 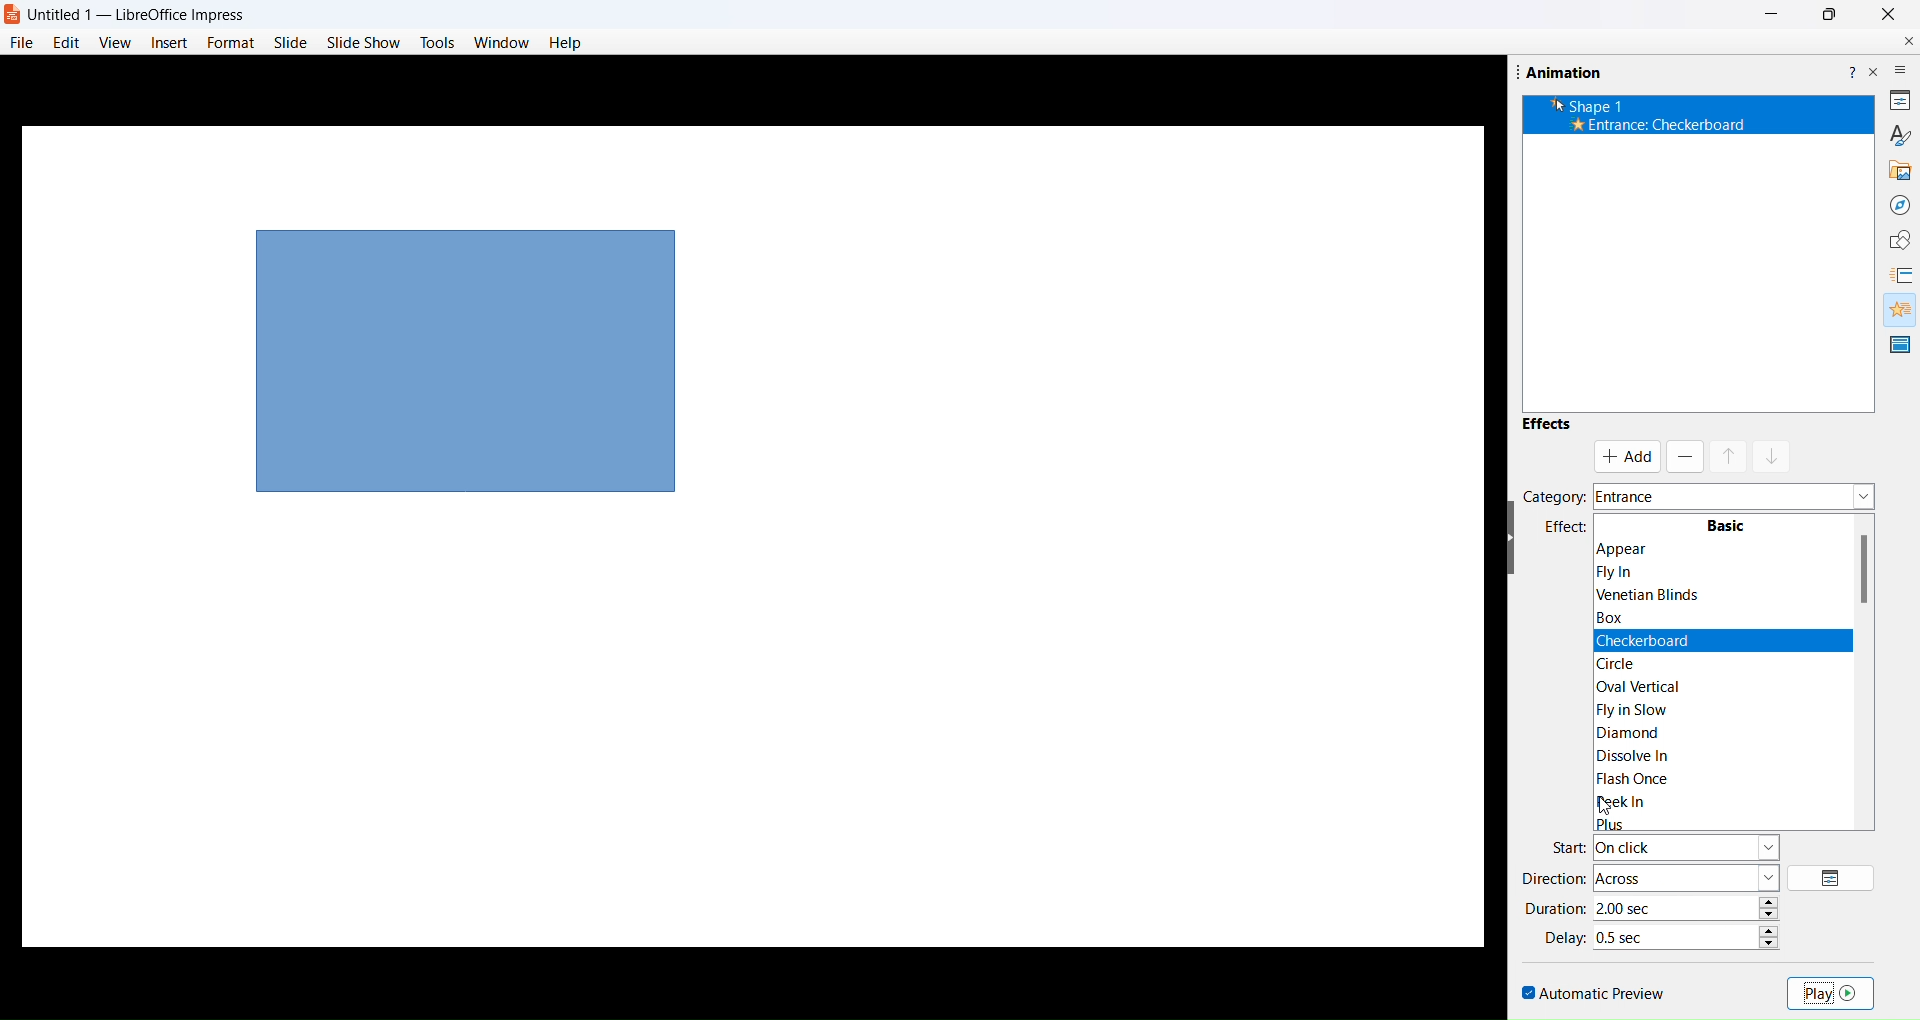 I want to click on increase/decrease, so click(x=1772, y=933).